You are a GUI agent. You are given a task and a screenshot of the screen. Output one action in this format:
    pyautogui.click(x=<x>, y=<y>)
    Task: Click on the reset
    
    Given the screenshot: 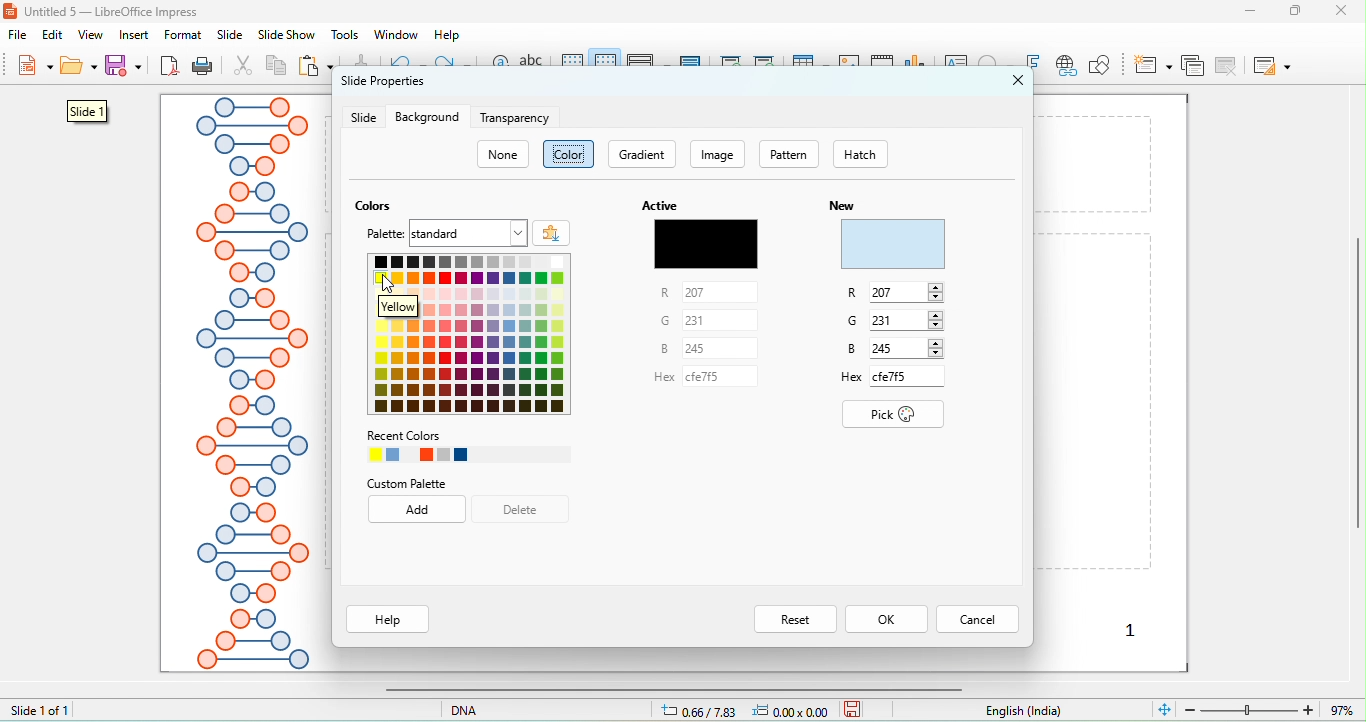 What is the action you would take?
    pyautogui.click(x=793, y=617)
    